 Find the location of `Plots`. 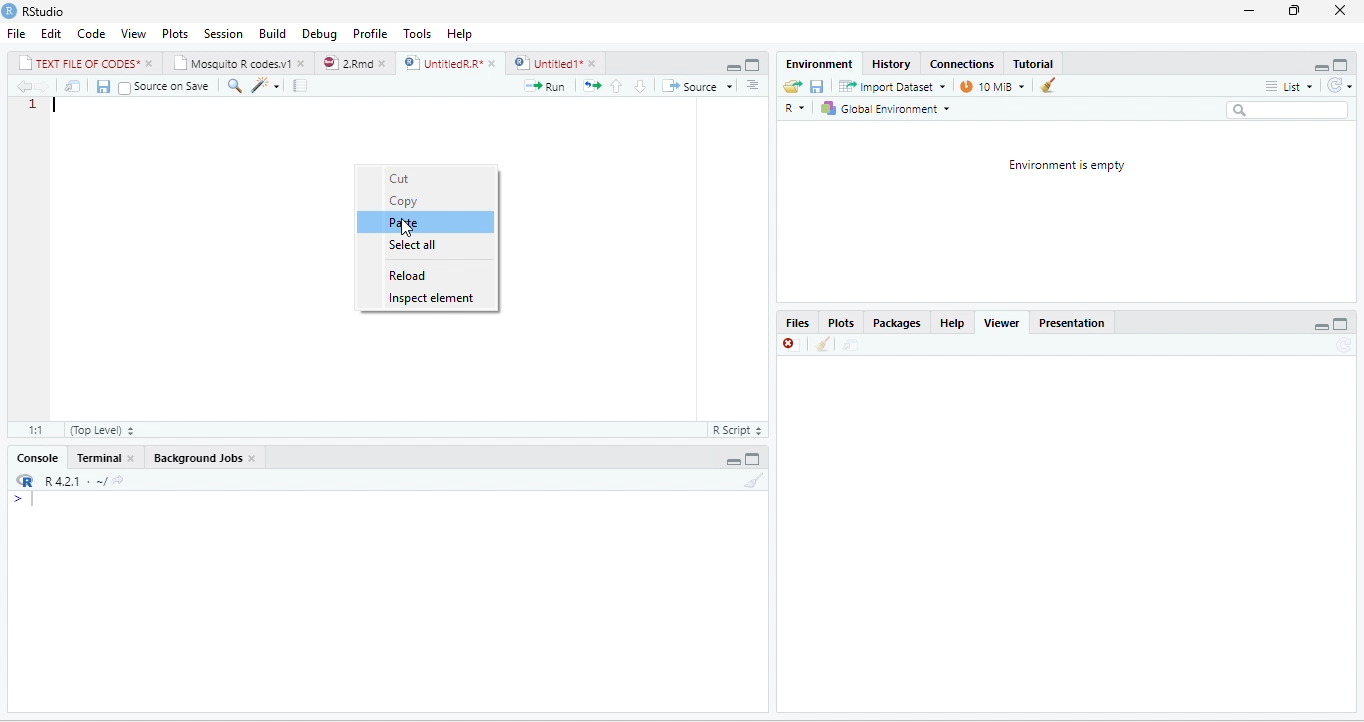

Plots is located at coordinates (175, 32).